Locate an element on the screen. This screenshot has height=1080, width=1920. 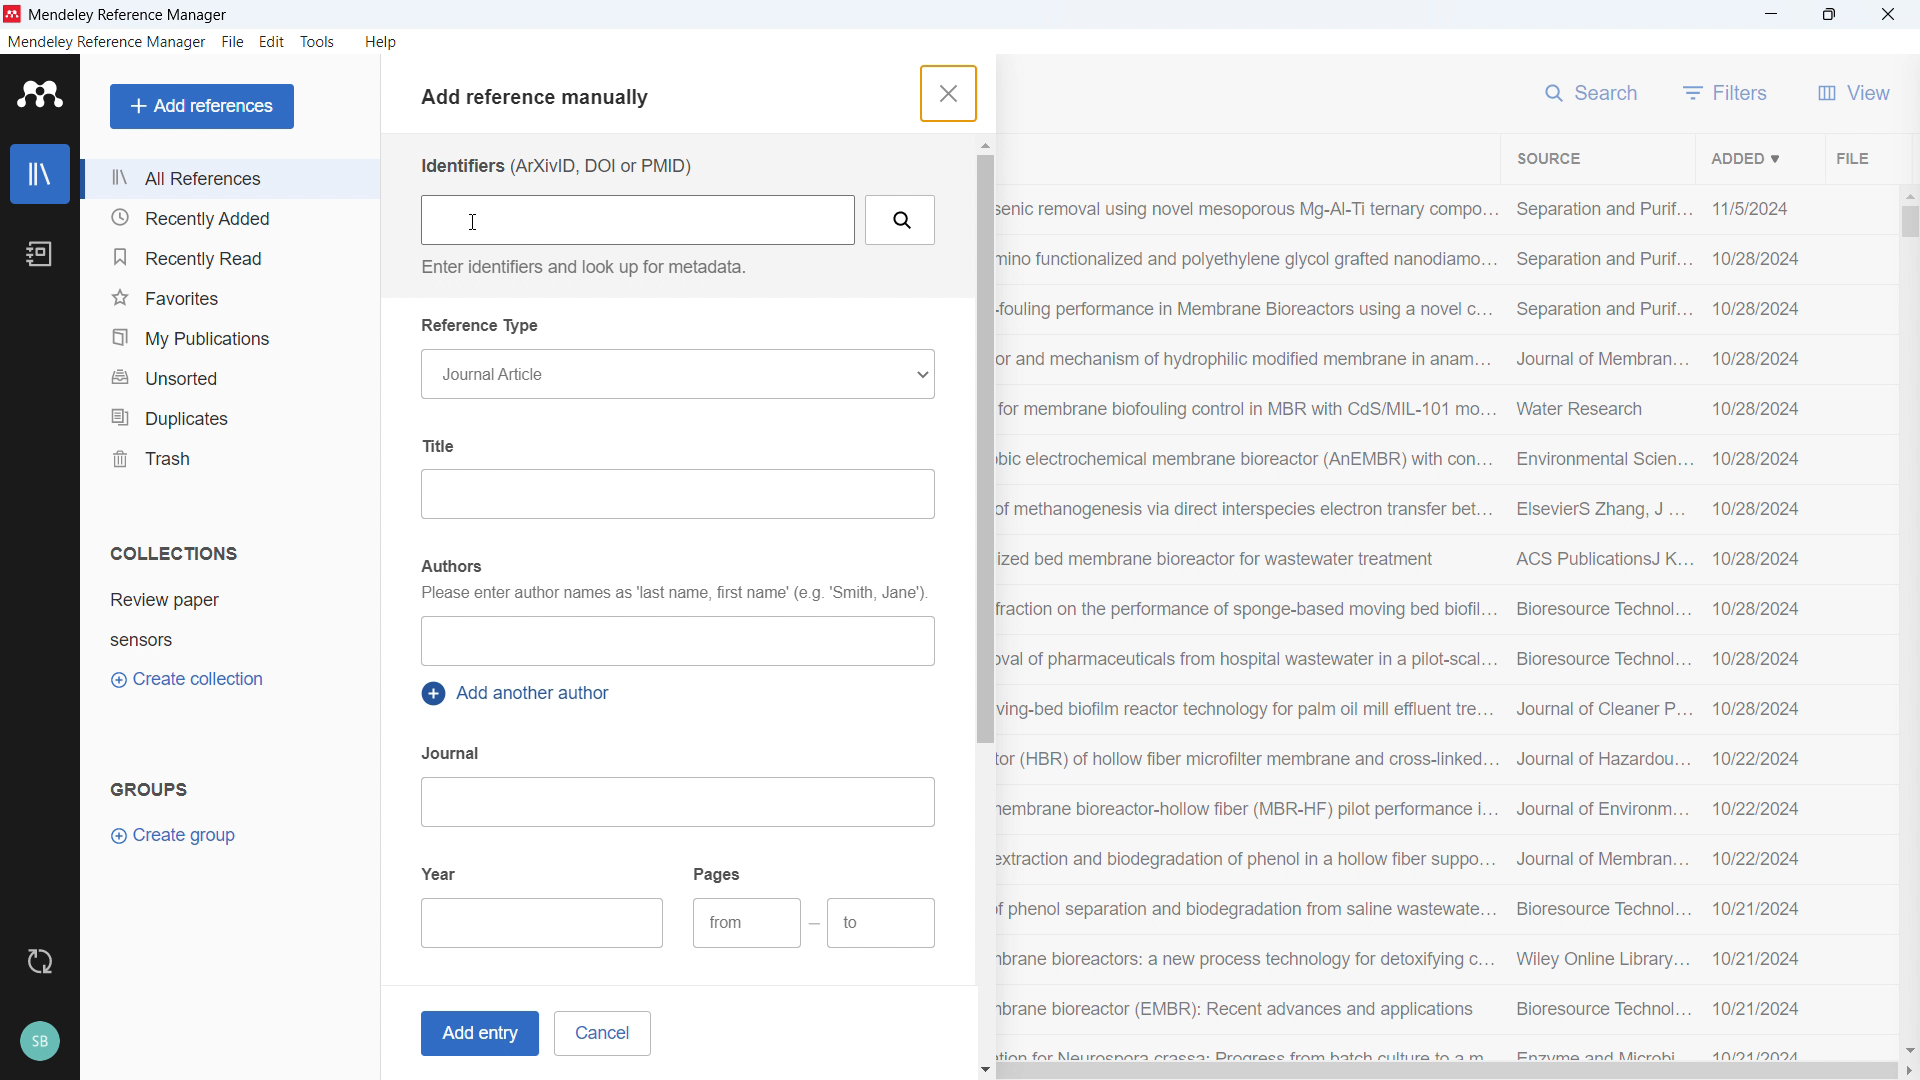
Notebook  is located at coordinates (39, 254).